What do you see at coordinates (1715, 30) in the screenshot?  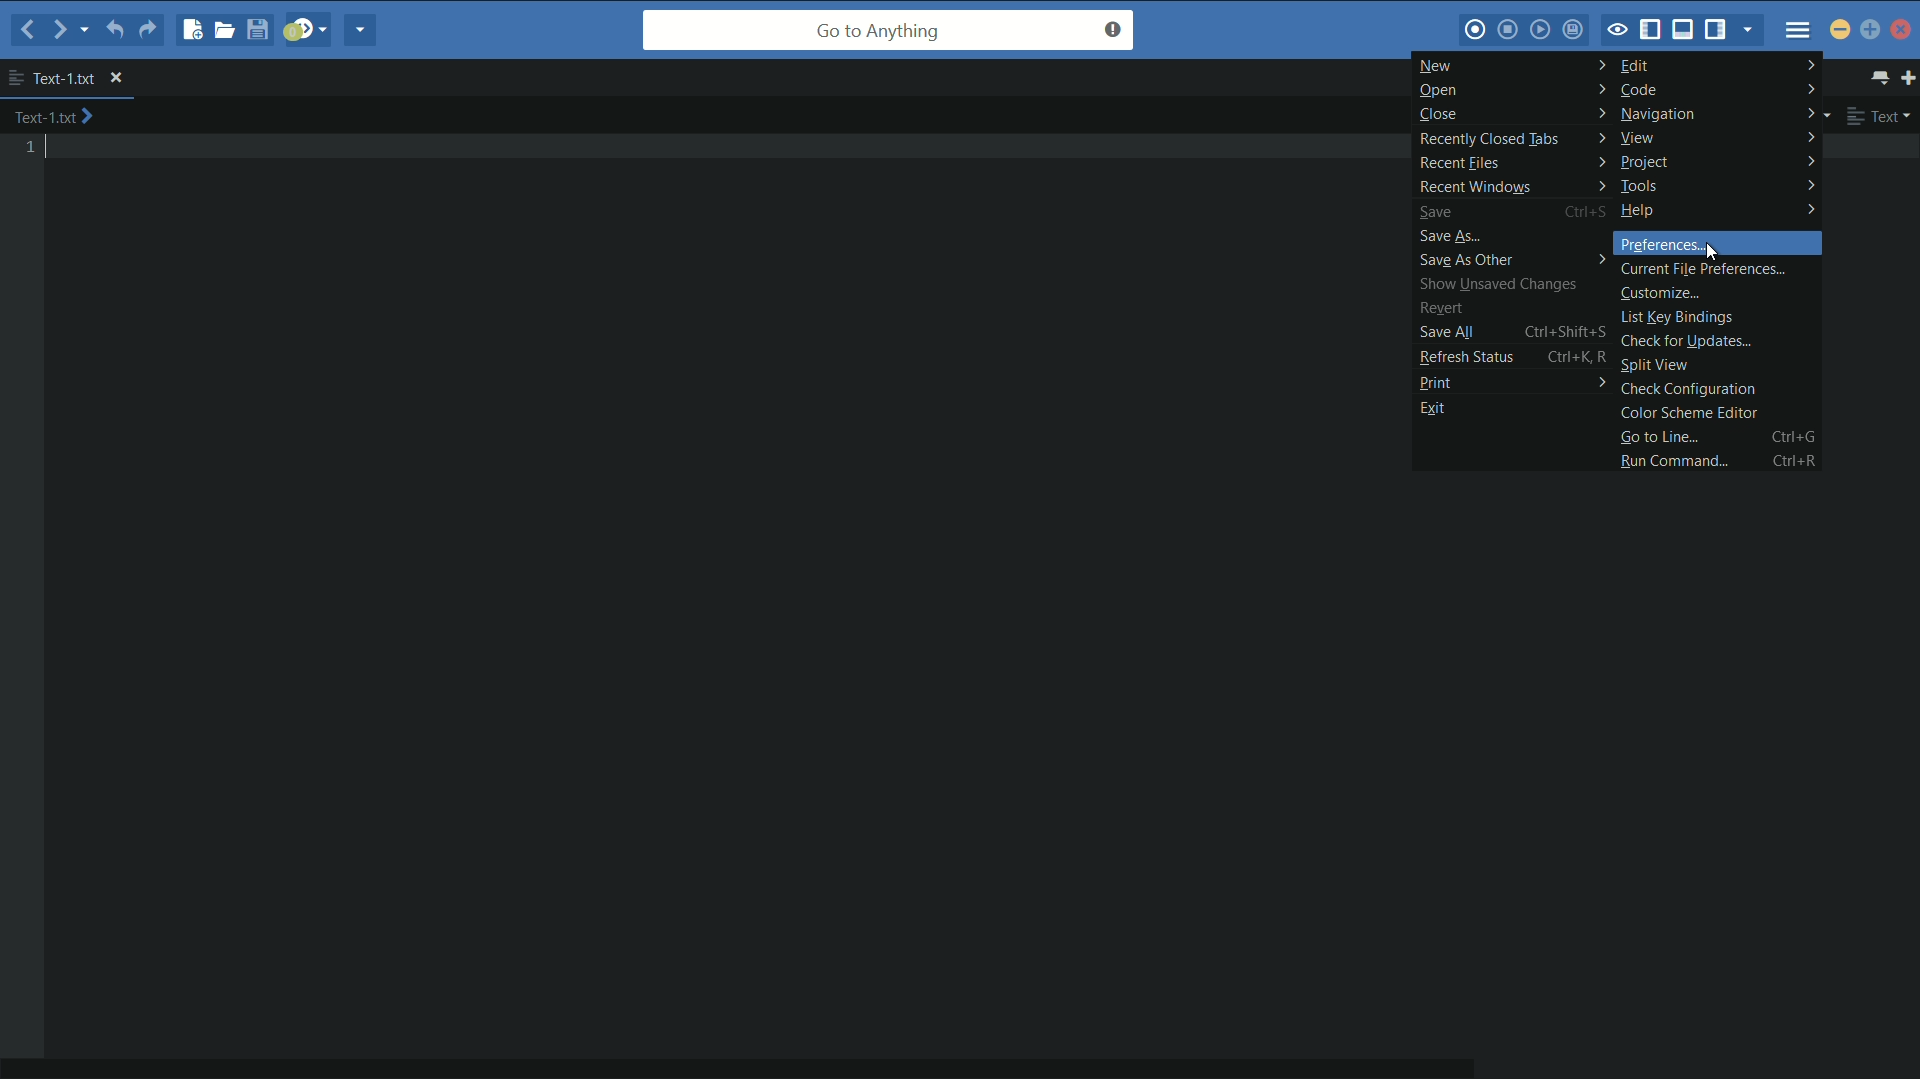 I see `show/hide right panel` at bounding box center [1715, 30].